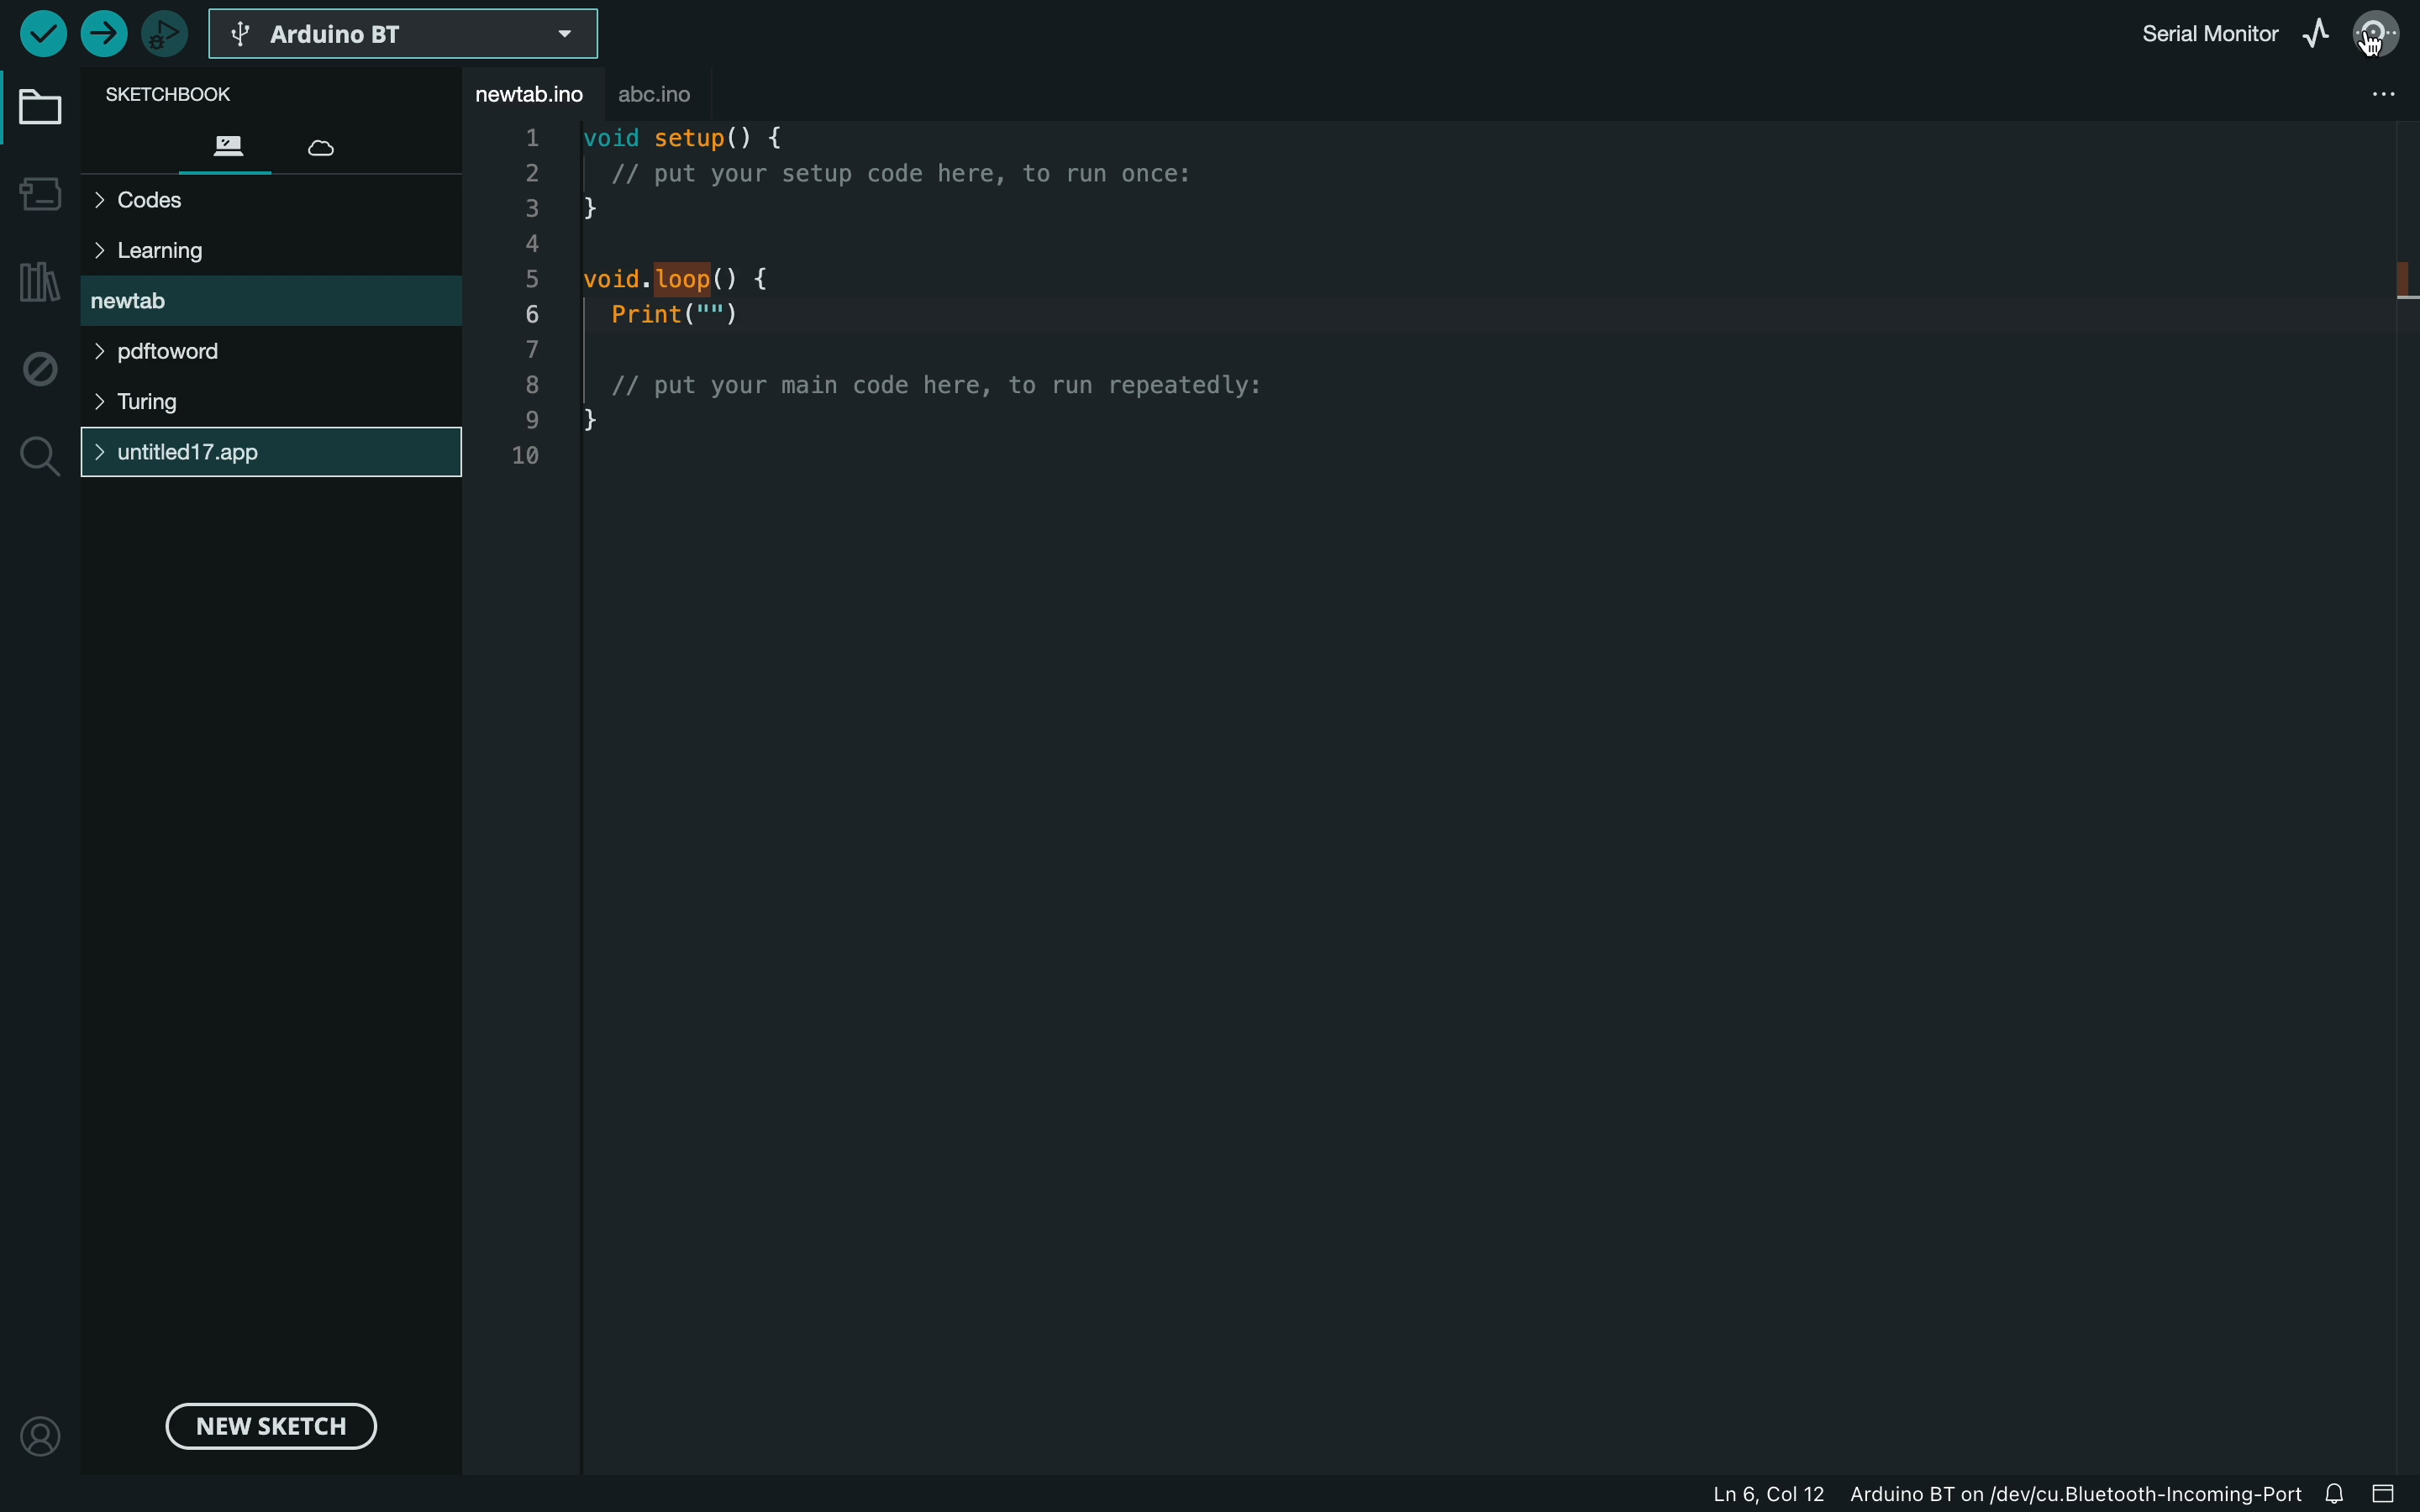  Describe the element at coordinates (1053, 299) in the screenshot. I see `code` at that location.